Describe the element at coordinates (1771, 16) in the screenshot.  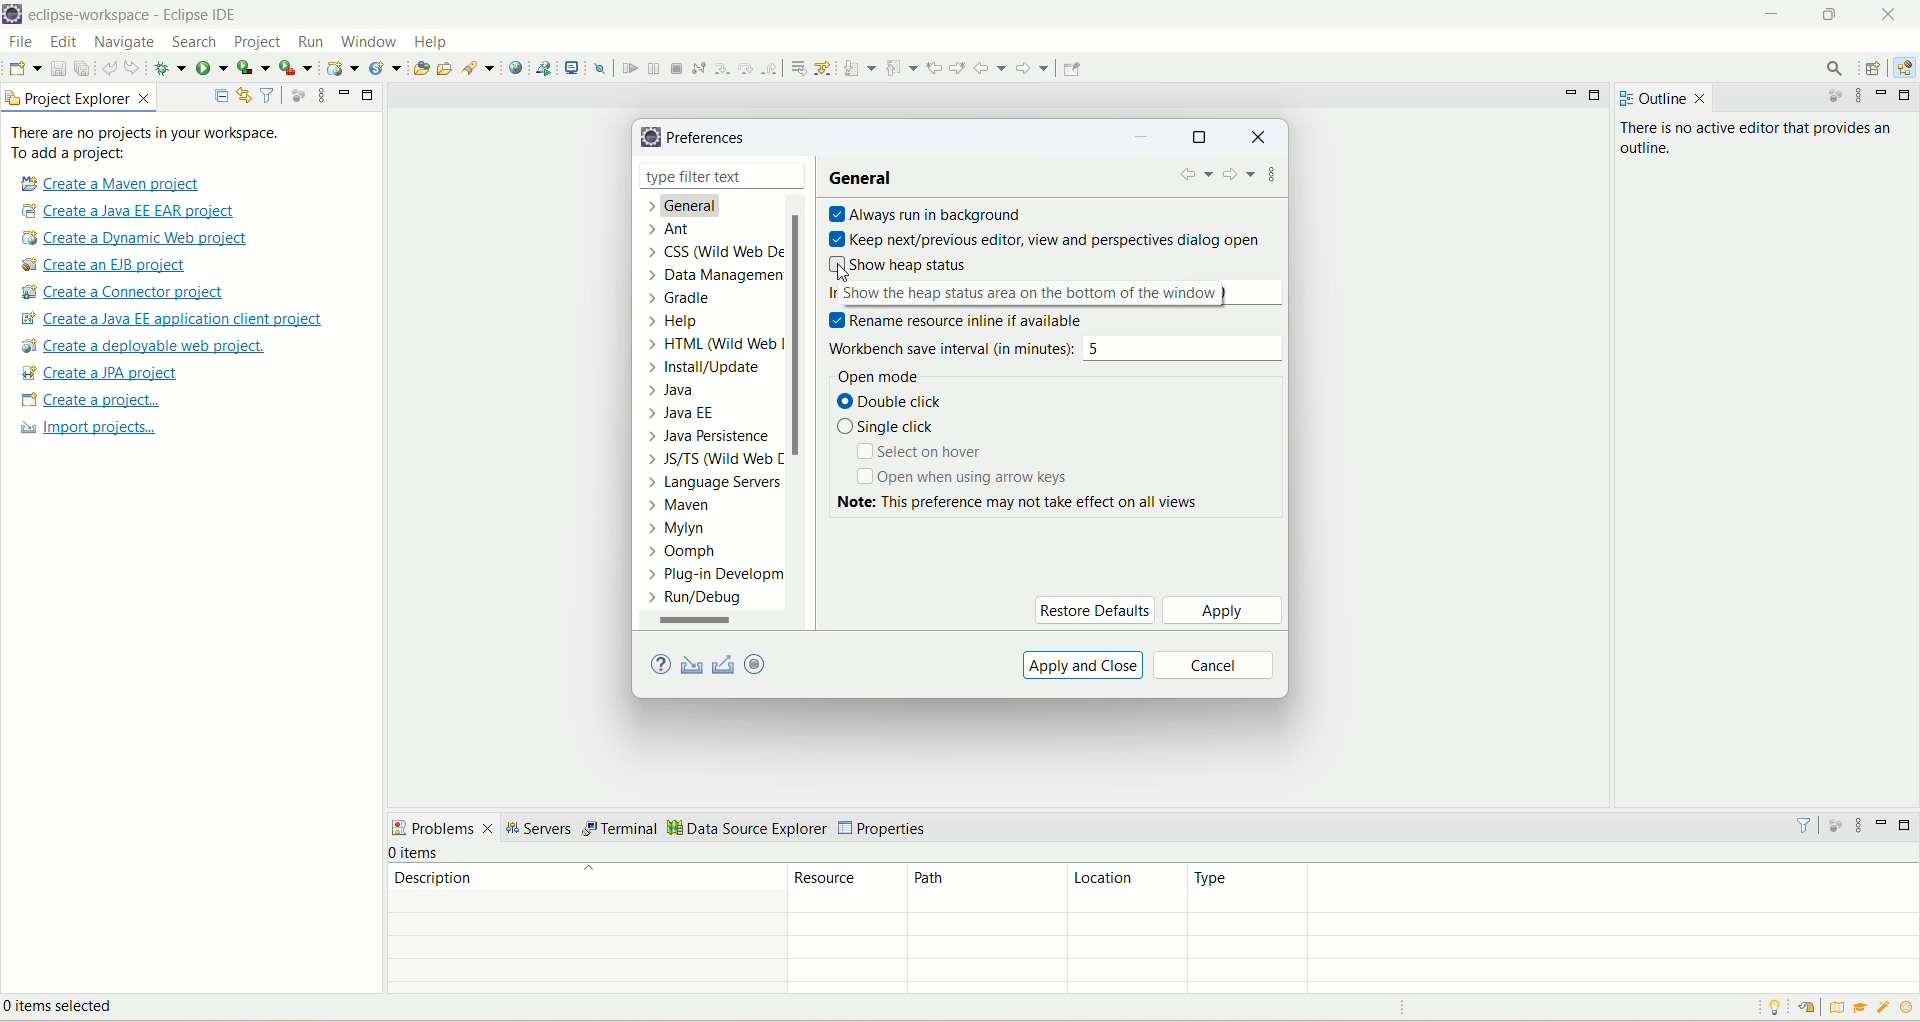
I see `minimize` at that location.